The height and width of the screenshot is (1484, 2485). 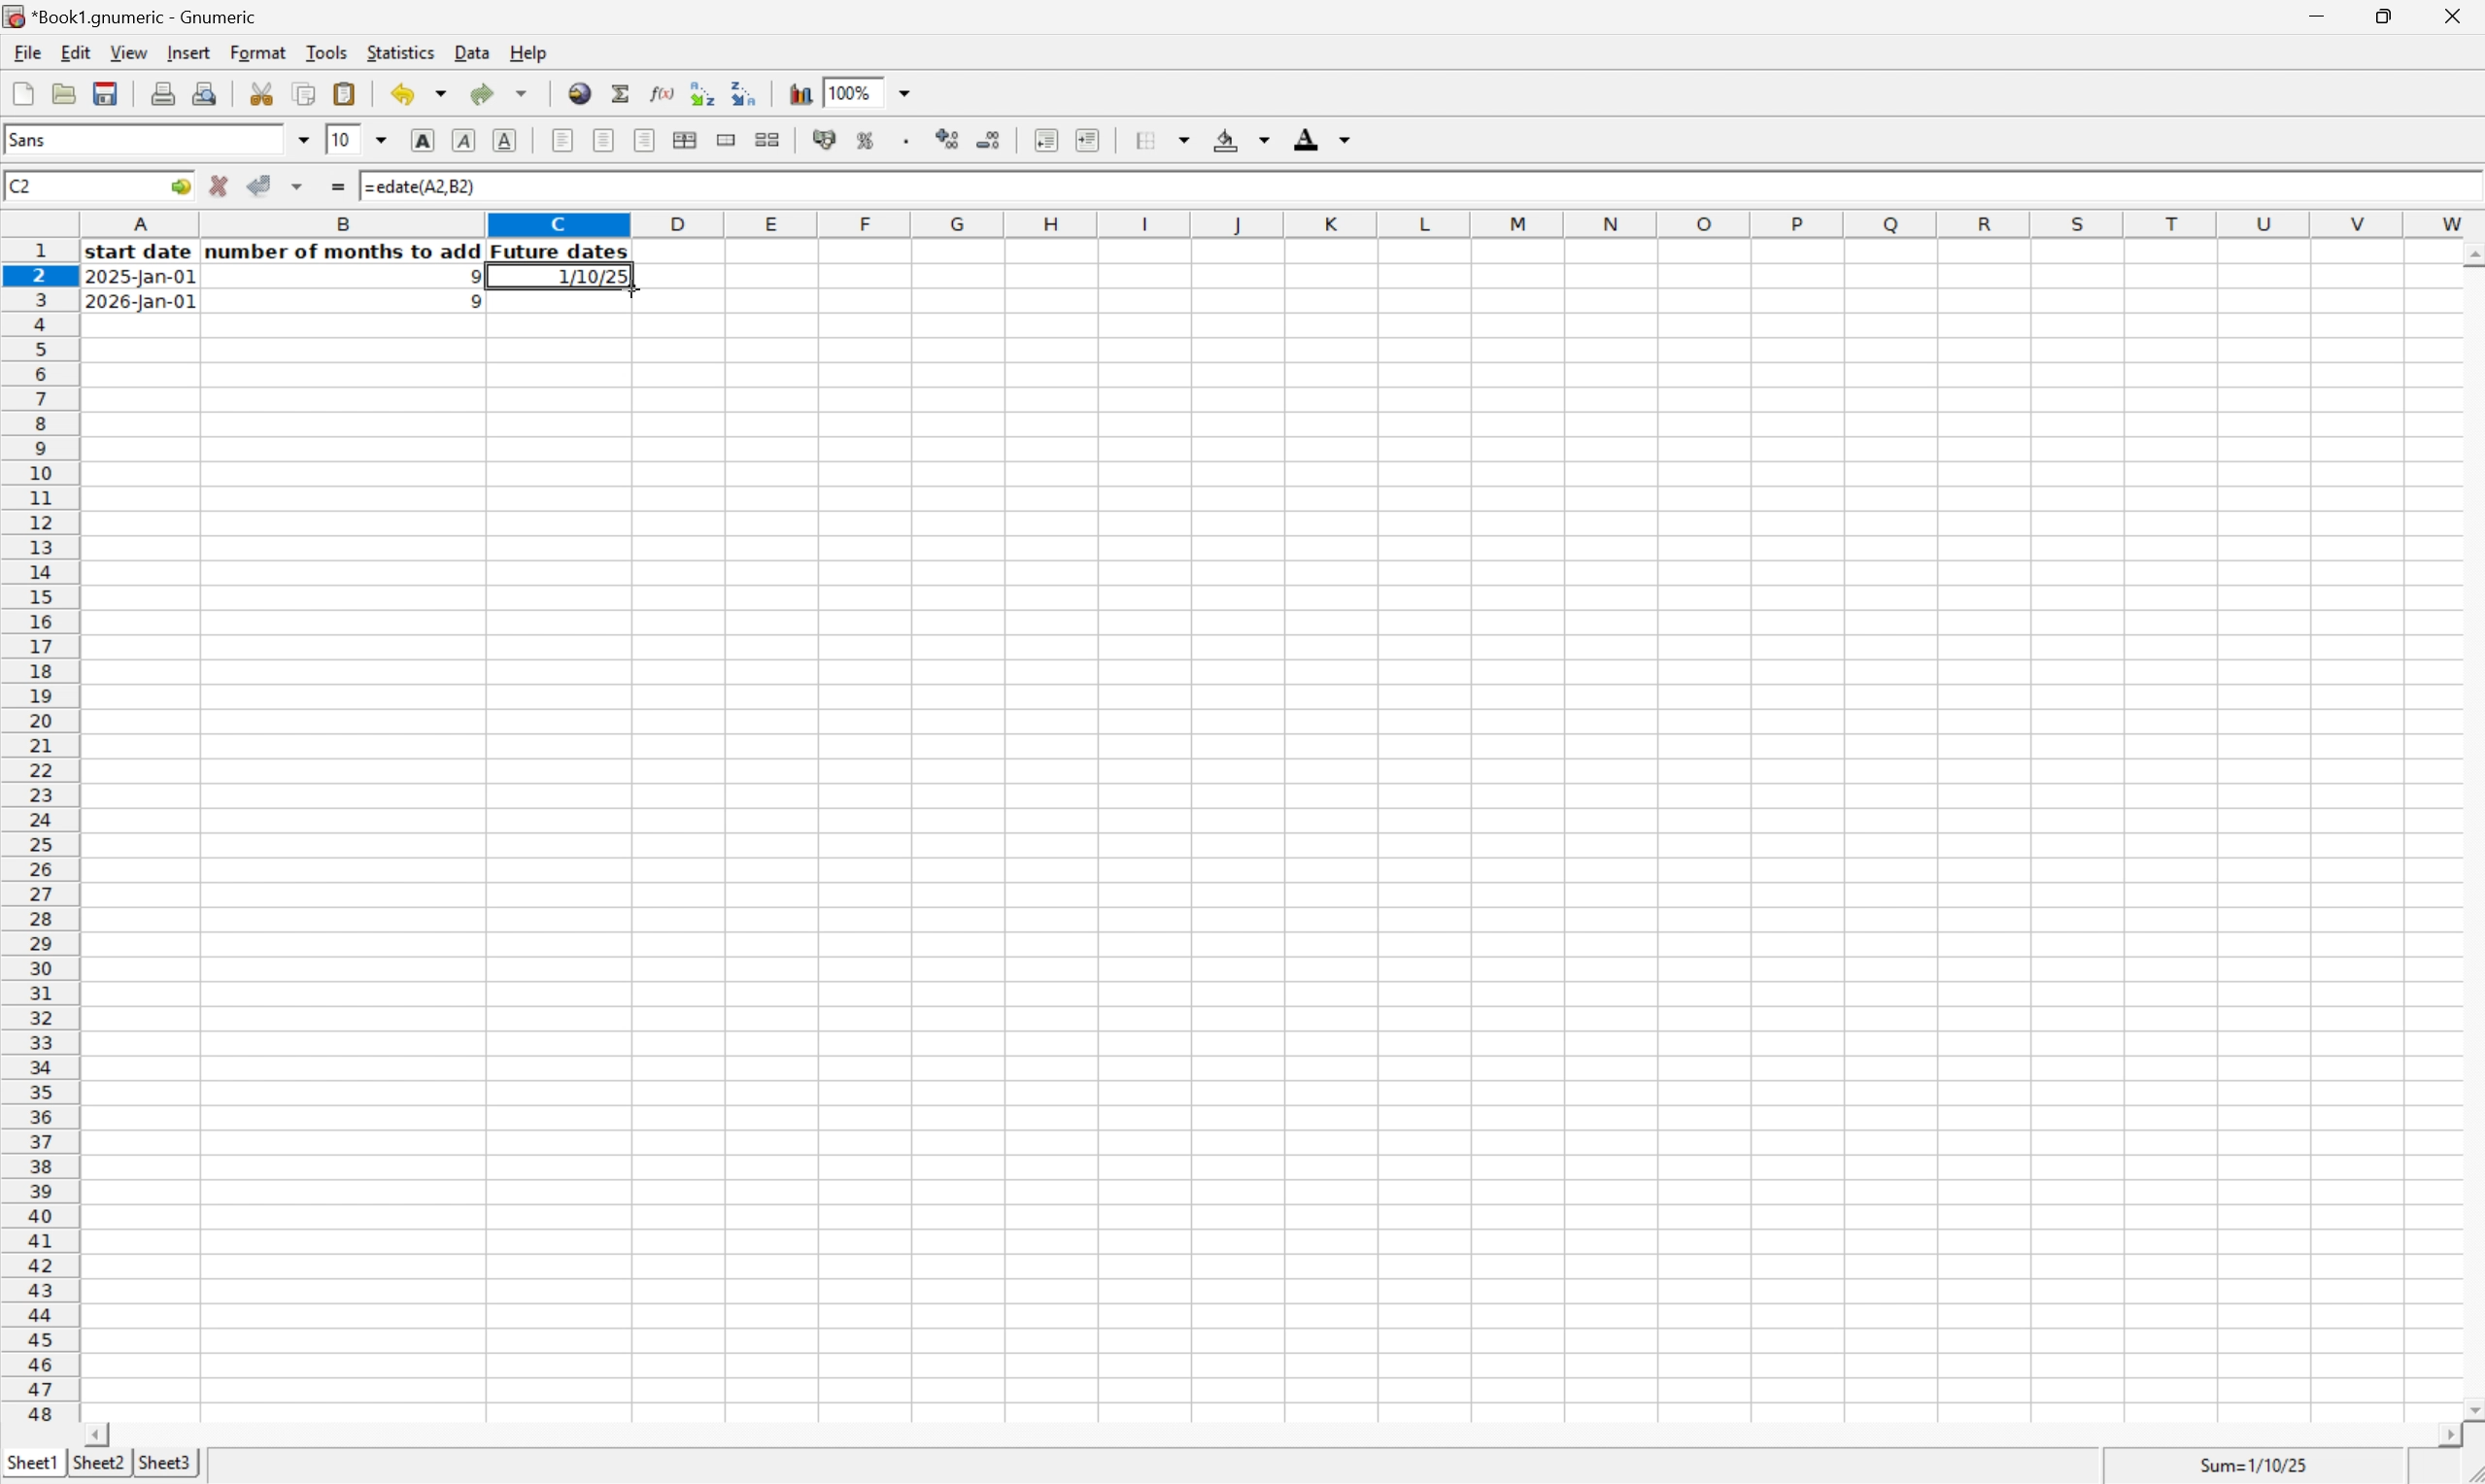 I want to click on Insert, so click(x=188, y=52).